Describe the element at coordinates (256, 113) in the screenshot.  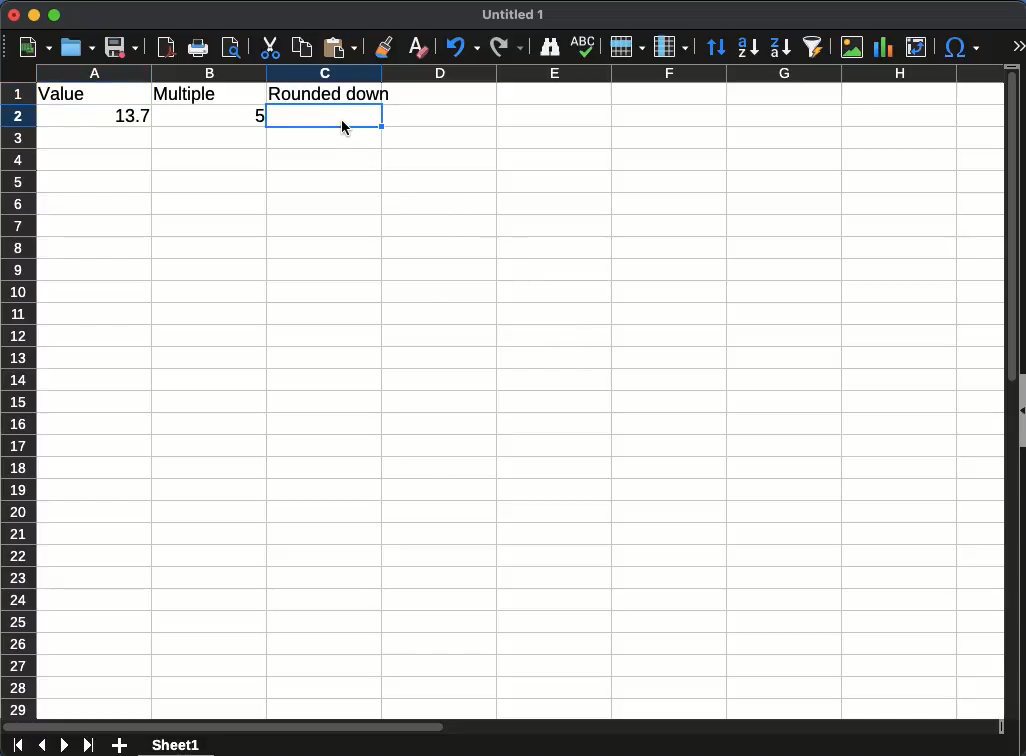
I see `5` at that location.